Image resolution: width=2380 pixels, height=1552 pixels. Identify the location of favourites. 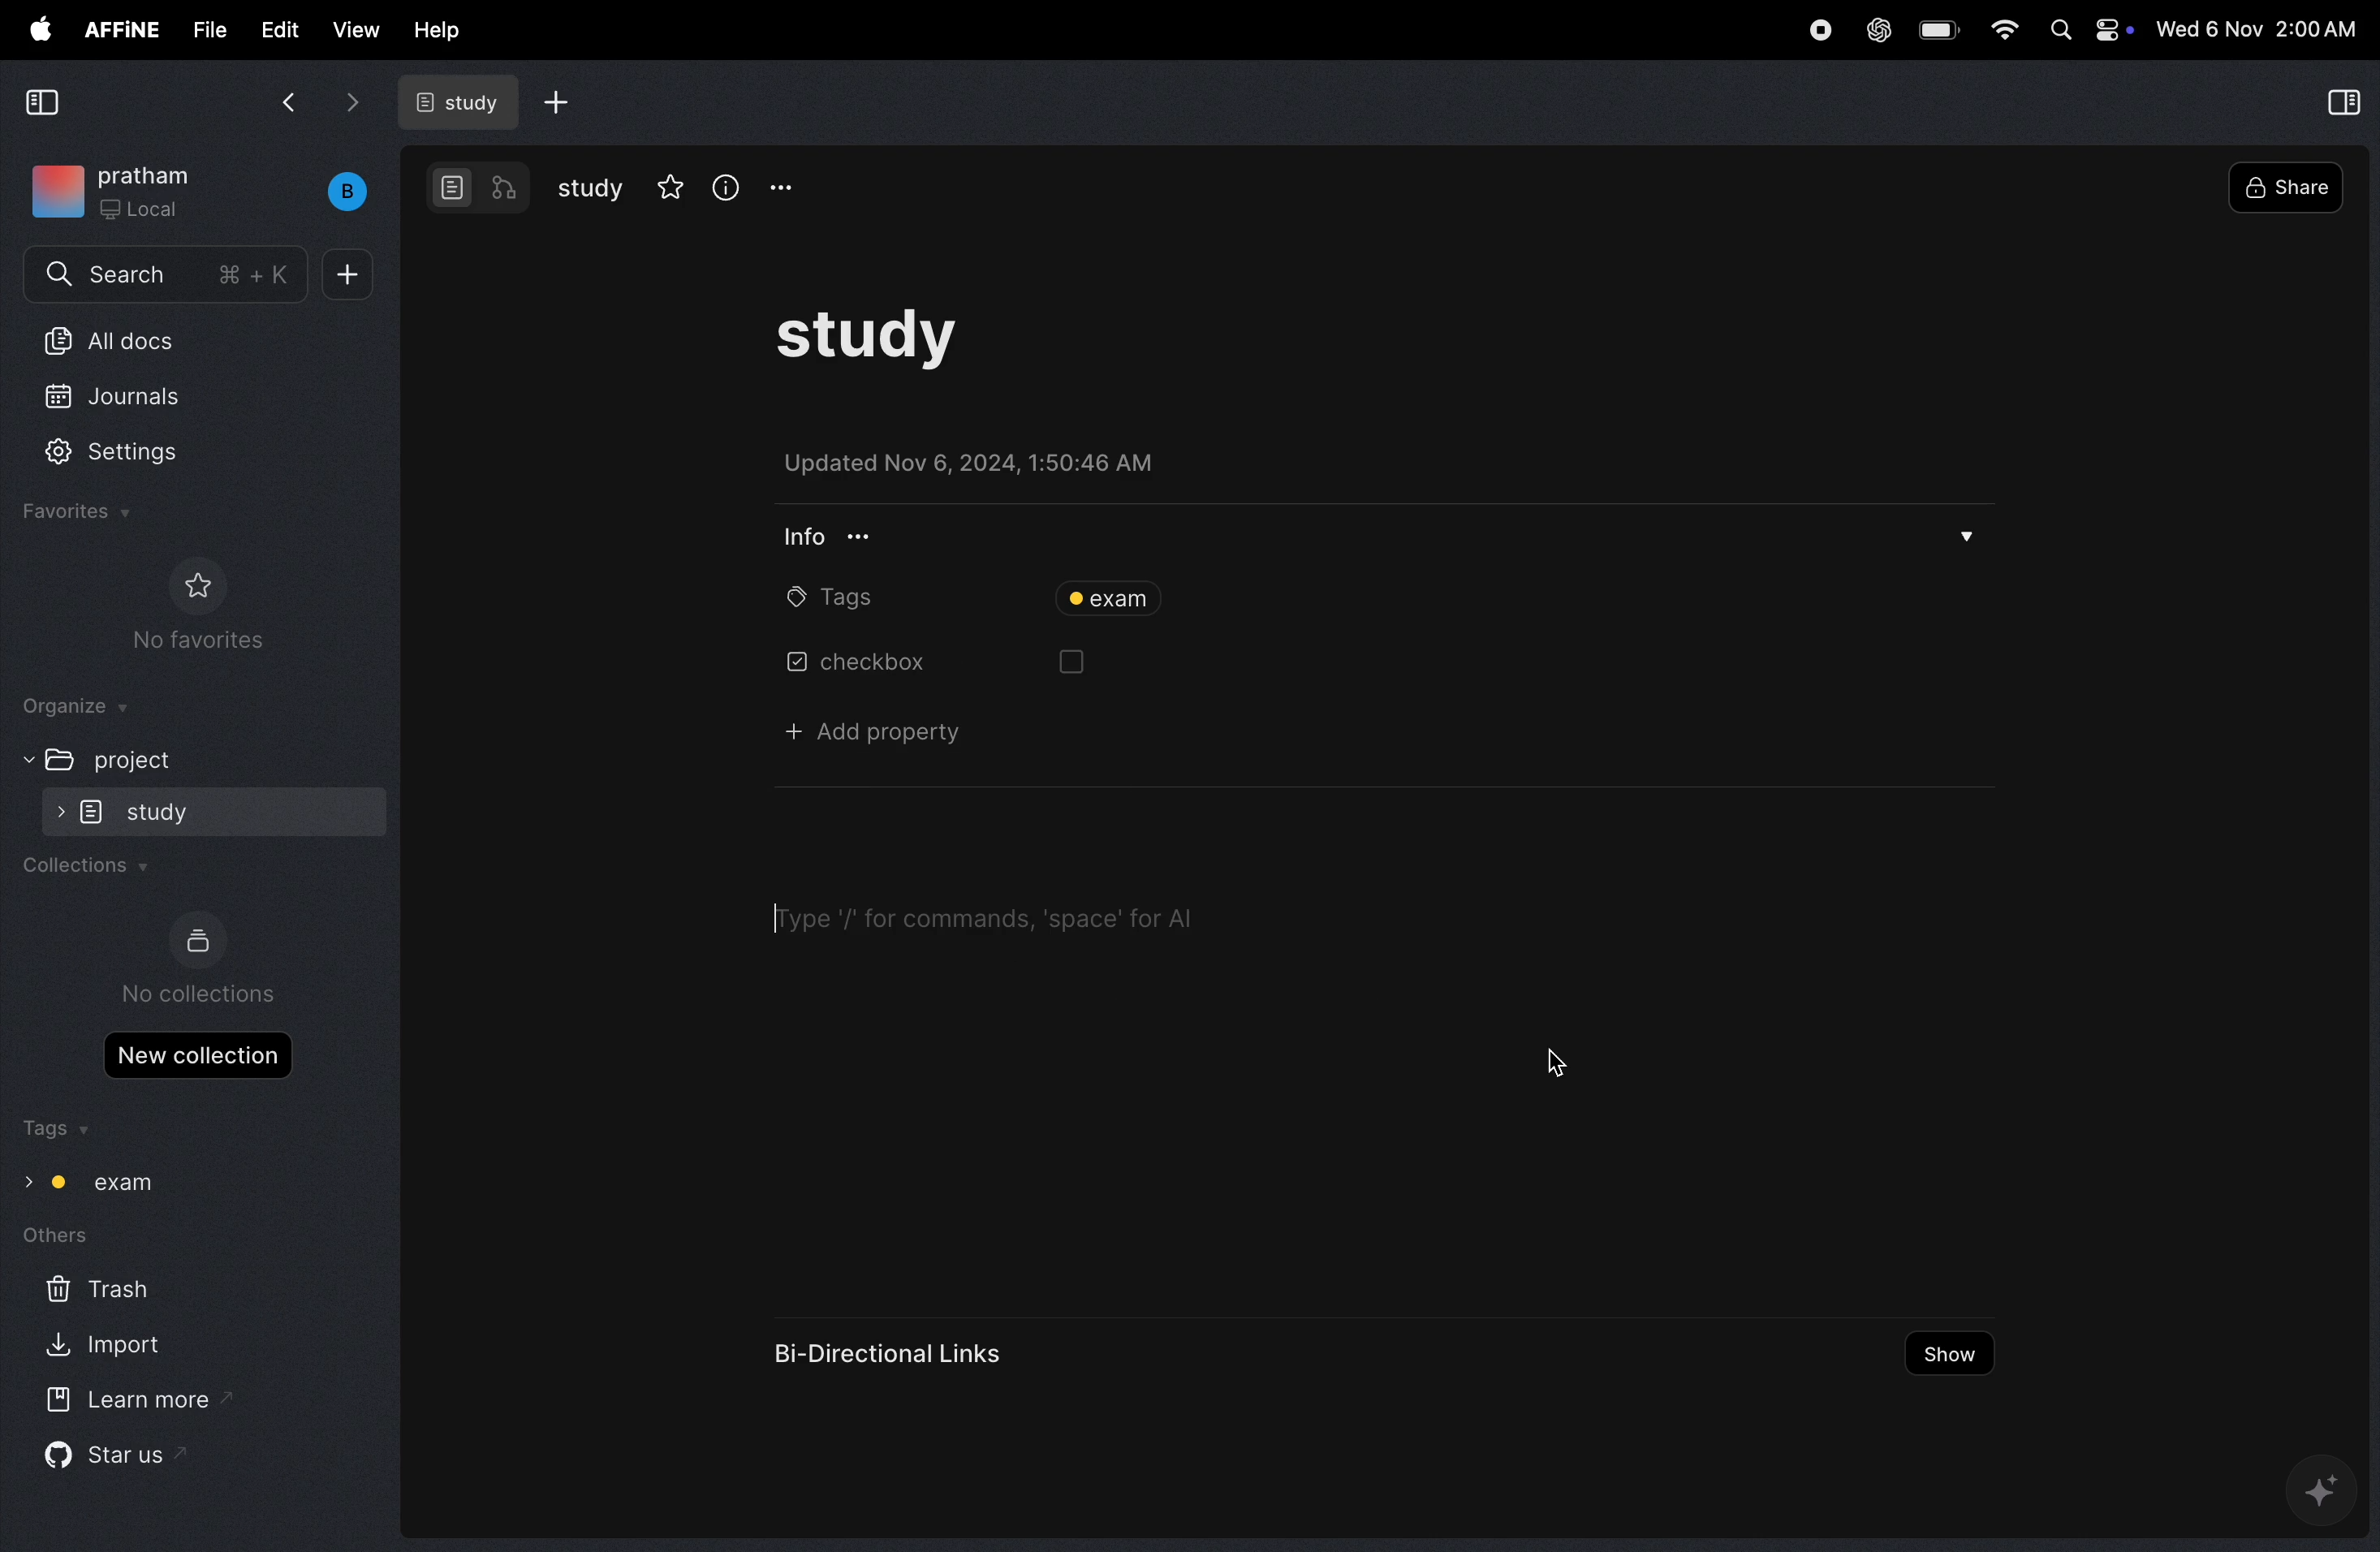
(82, 513).